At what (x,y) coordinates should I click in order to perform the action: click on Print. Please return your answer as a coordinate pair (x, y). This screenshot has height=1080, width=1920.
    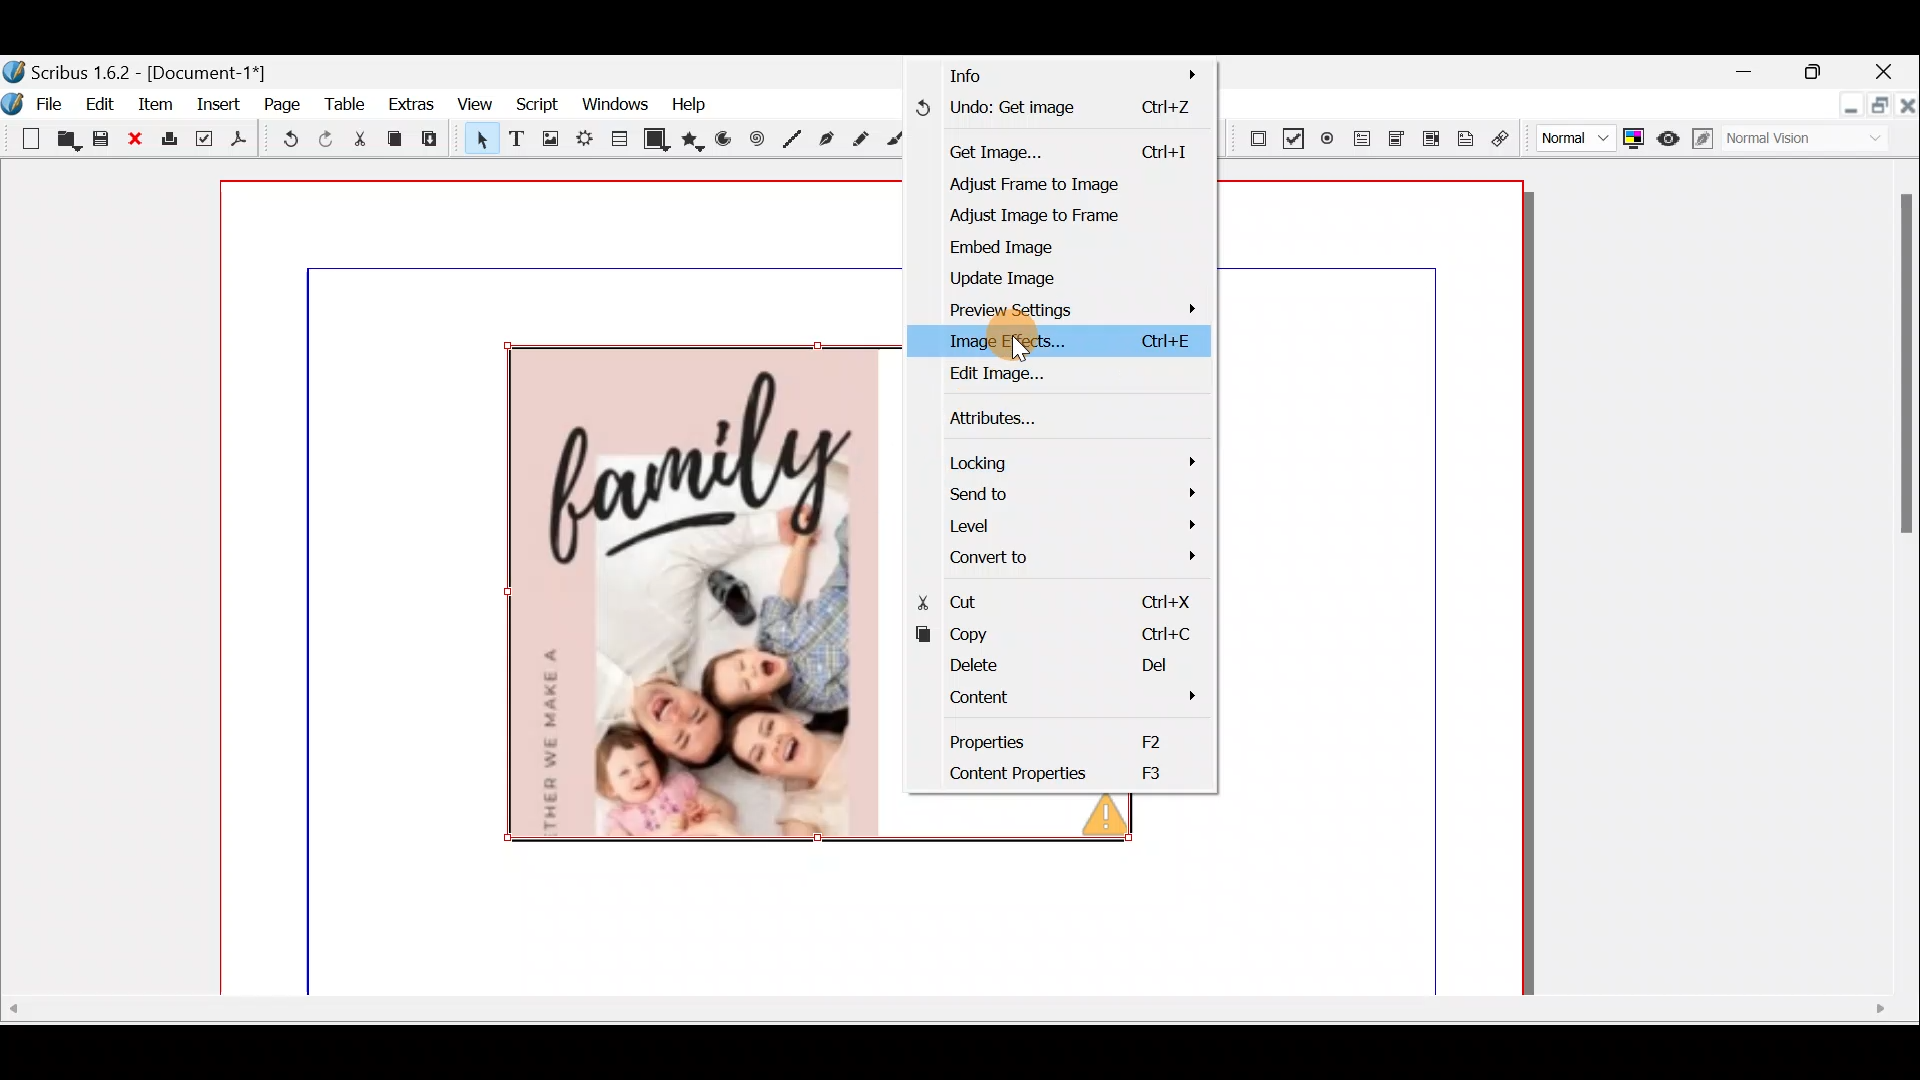
    Looking at the image, I should click on (167, 140).